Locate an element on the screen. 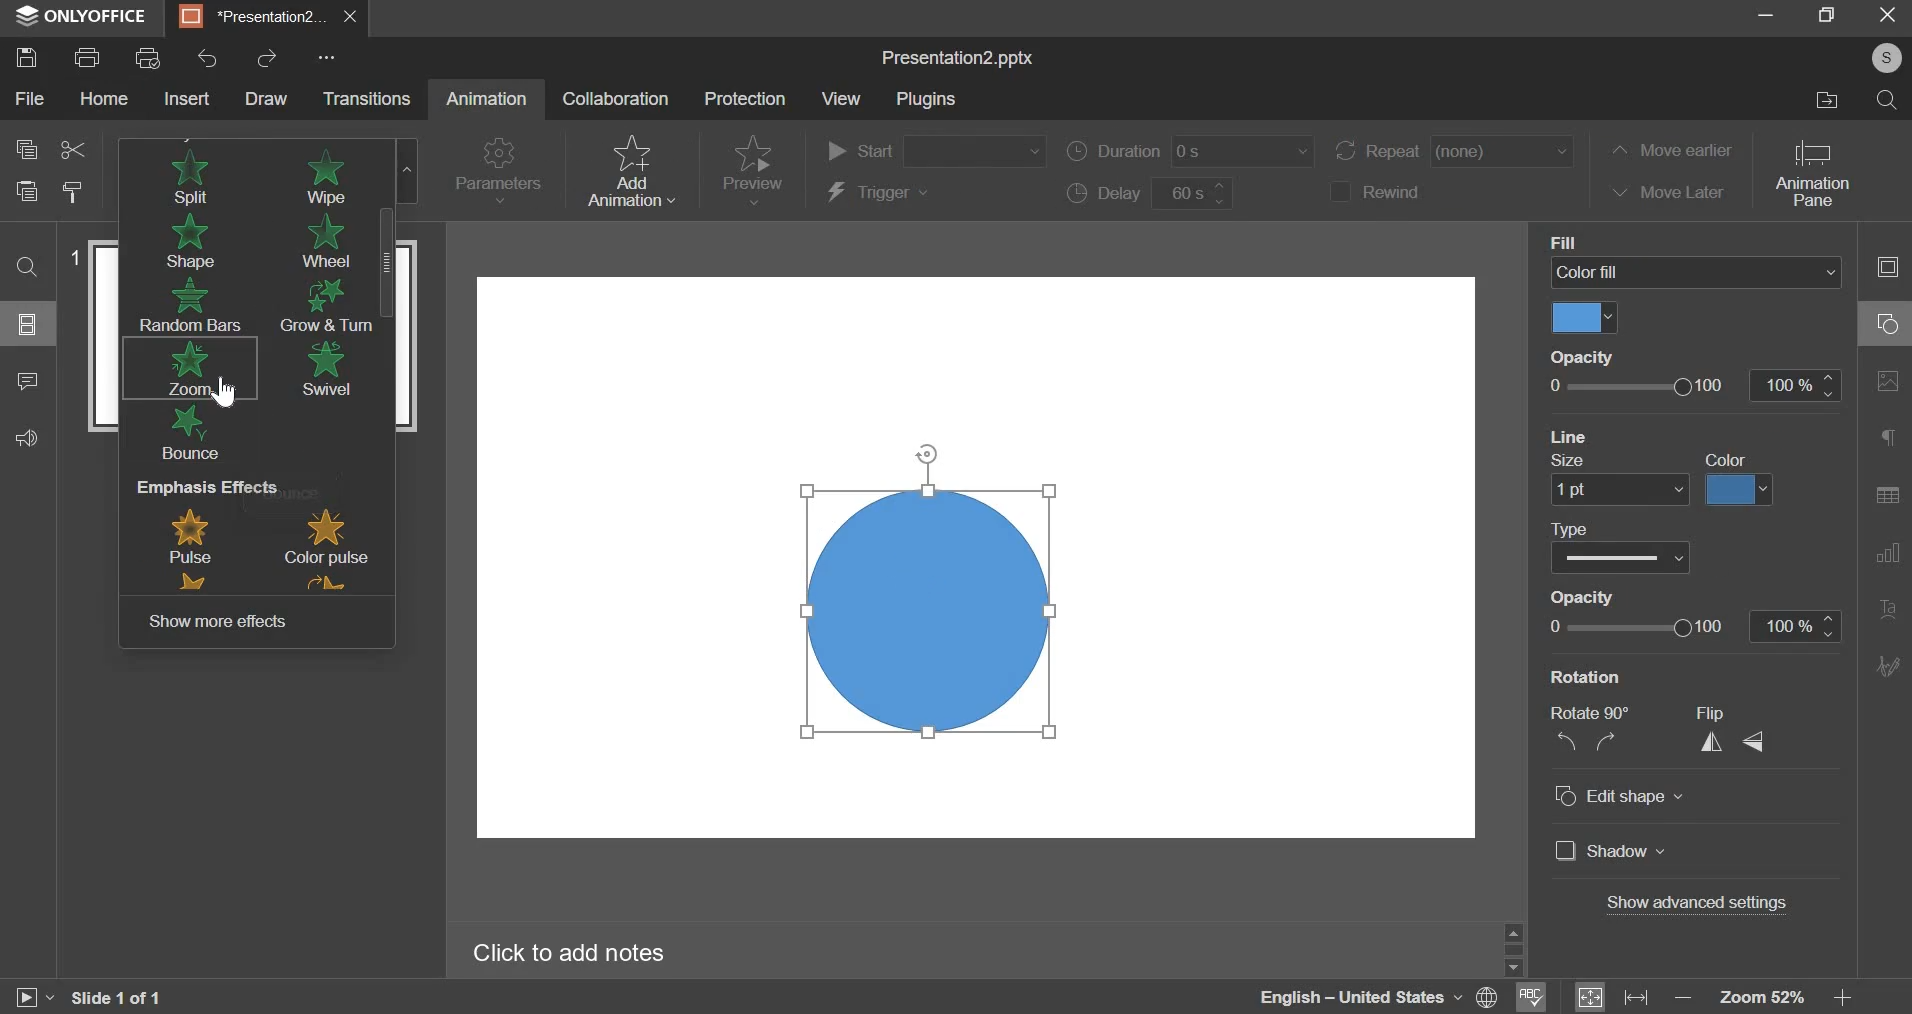  Plug is located at coordinates (929, 101).